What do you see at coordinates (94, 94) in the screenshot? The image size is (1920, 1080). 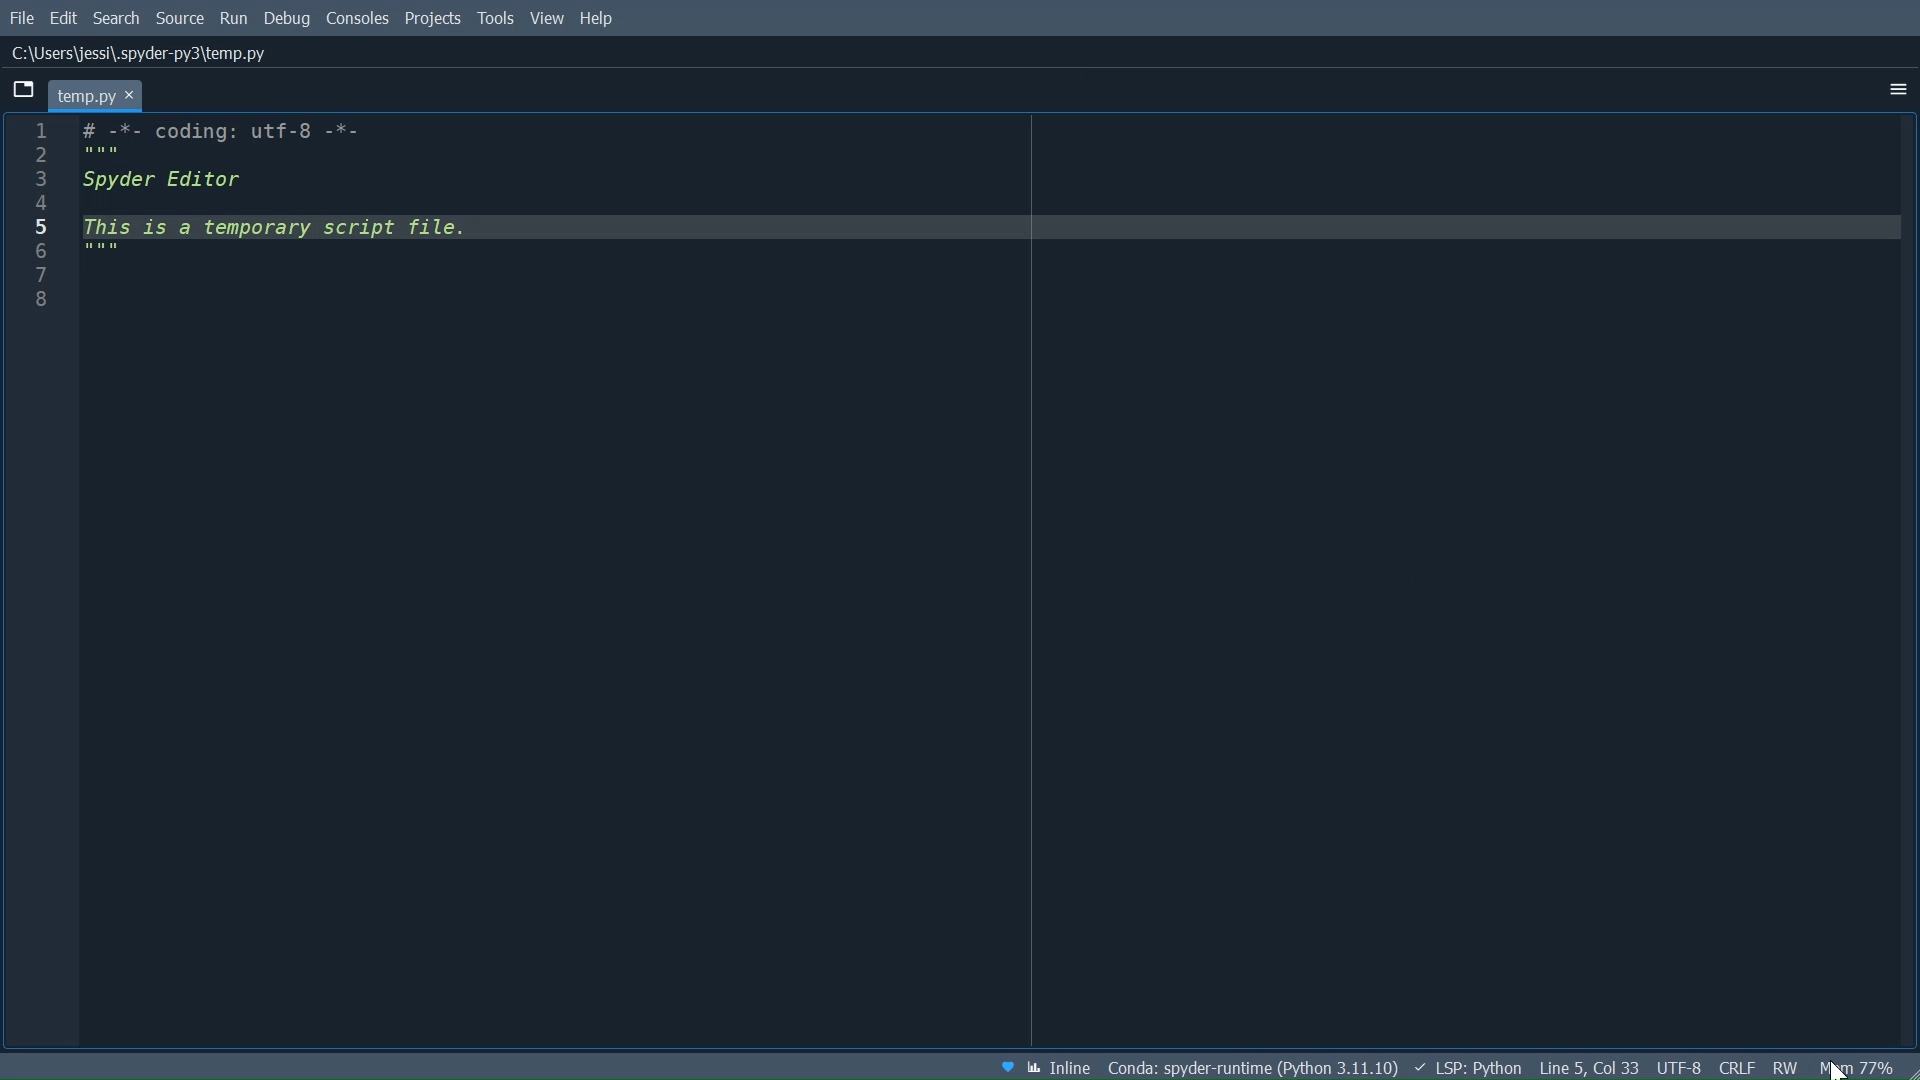 I see `Current tab` at bounding box center [94, 94].